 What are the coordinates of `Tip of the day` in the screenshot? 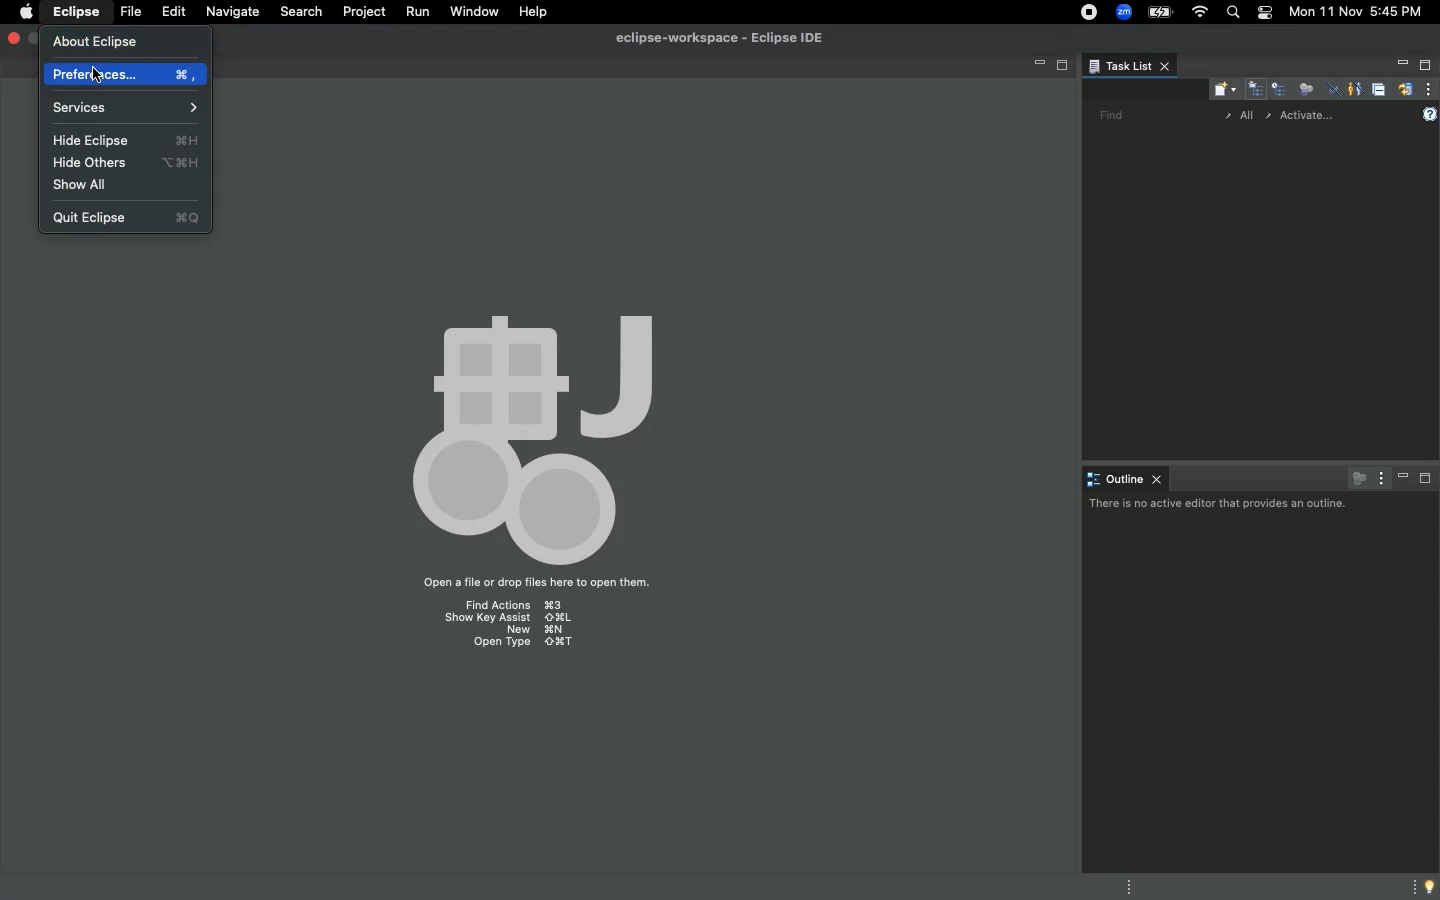 It's located at (1426, 886).